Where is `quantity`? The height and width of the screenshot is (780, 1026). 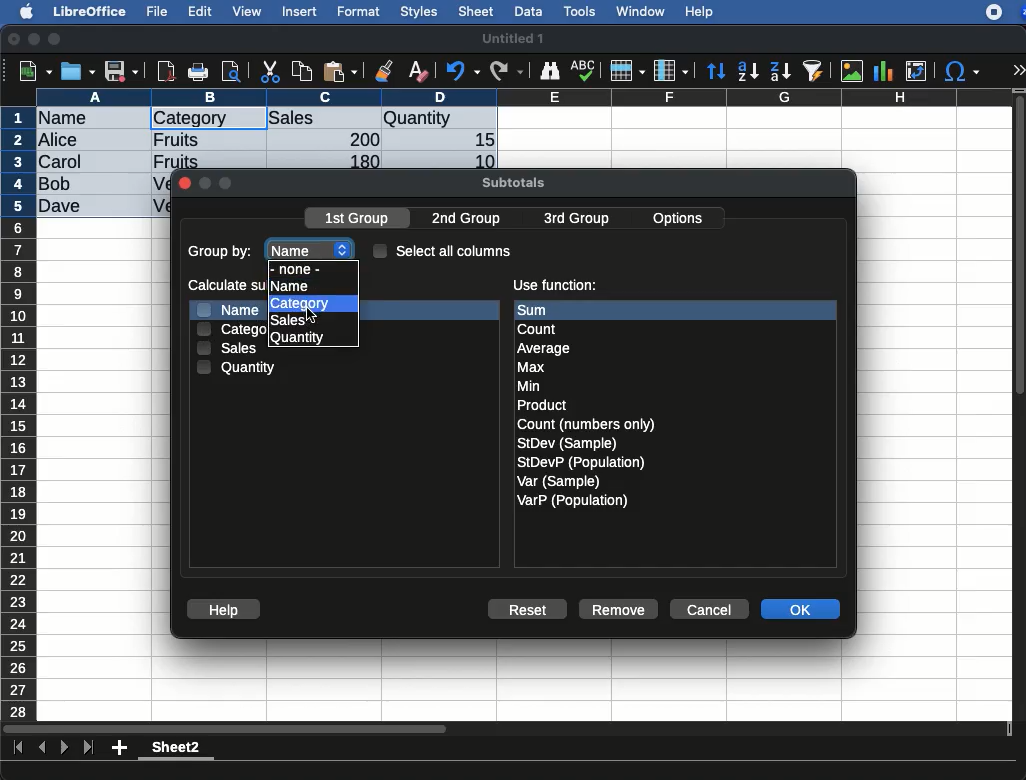
quantity is located at coordinates (439, 120).